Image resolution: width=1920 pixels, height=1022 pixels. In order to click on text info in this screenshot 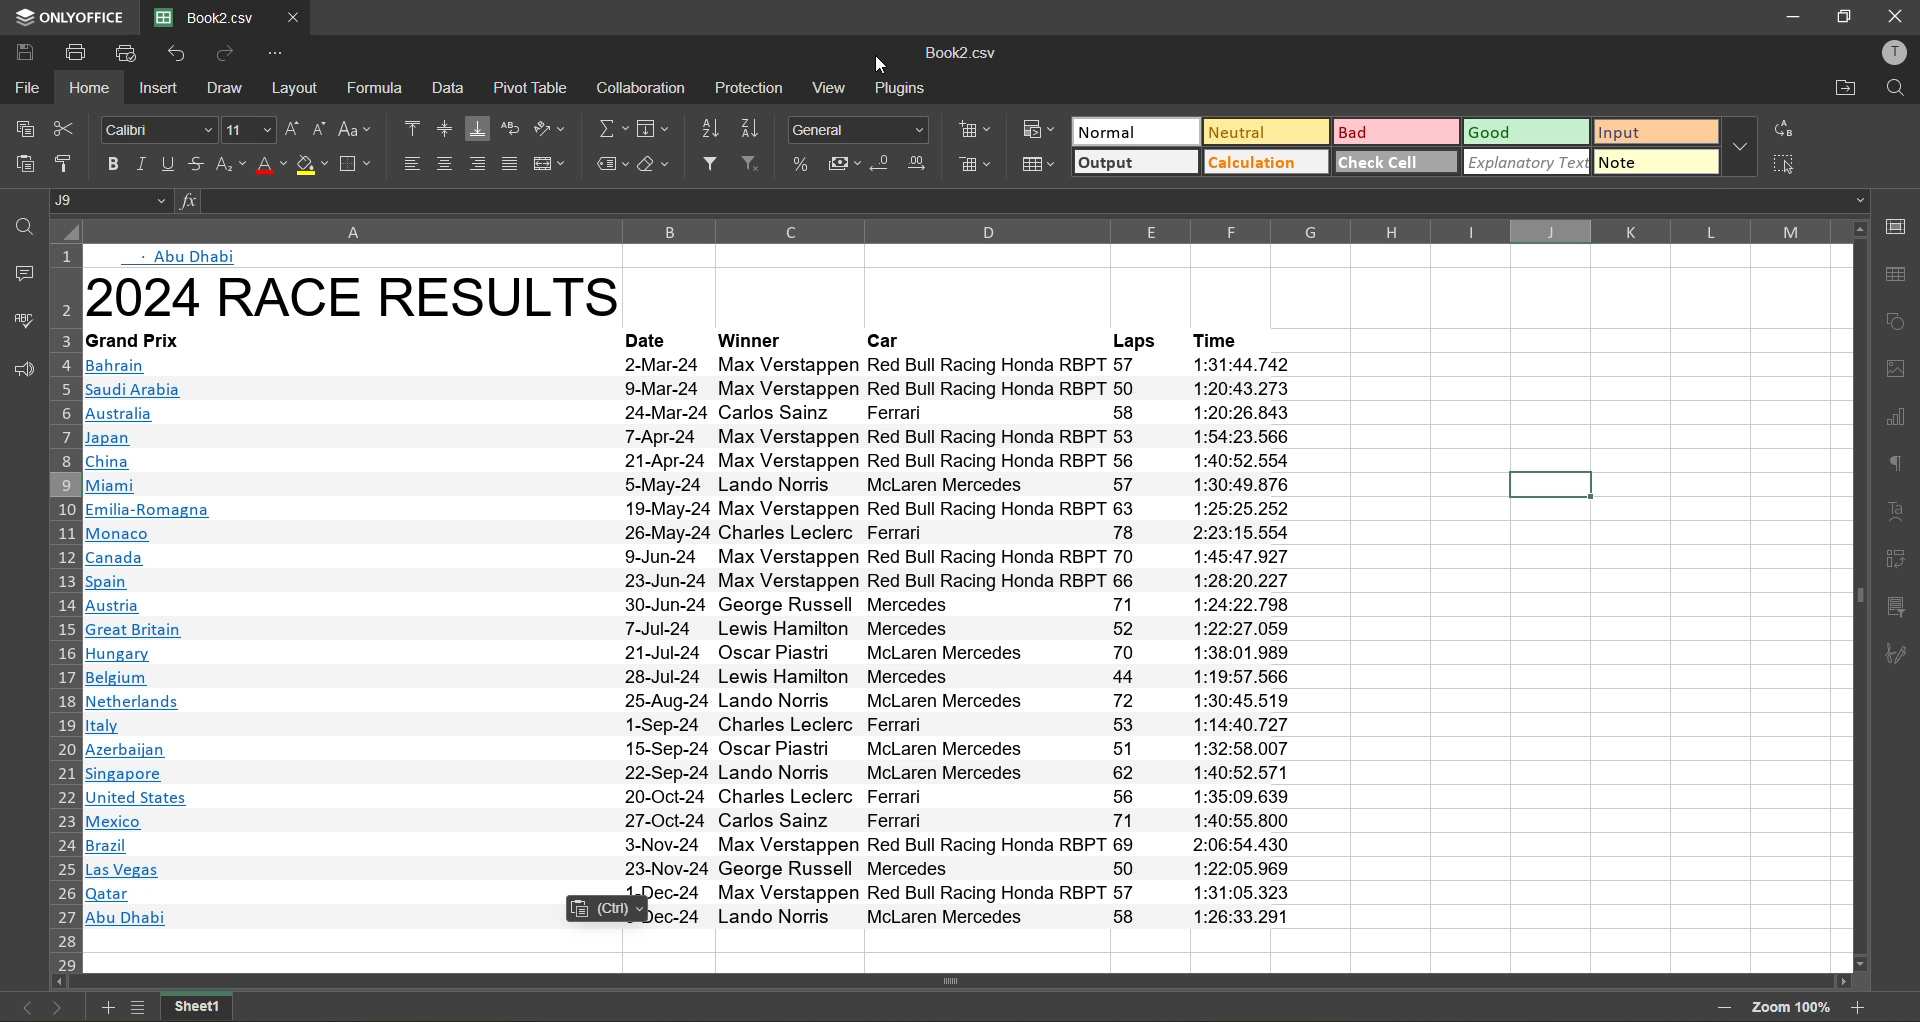, I will do `click(701, 869)`.